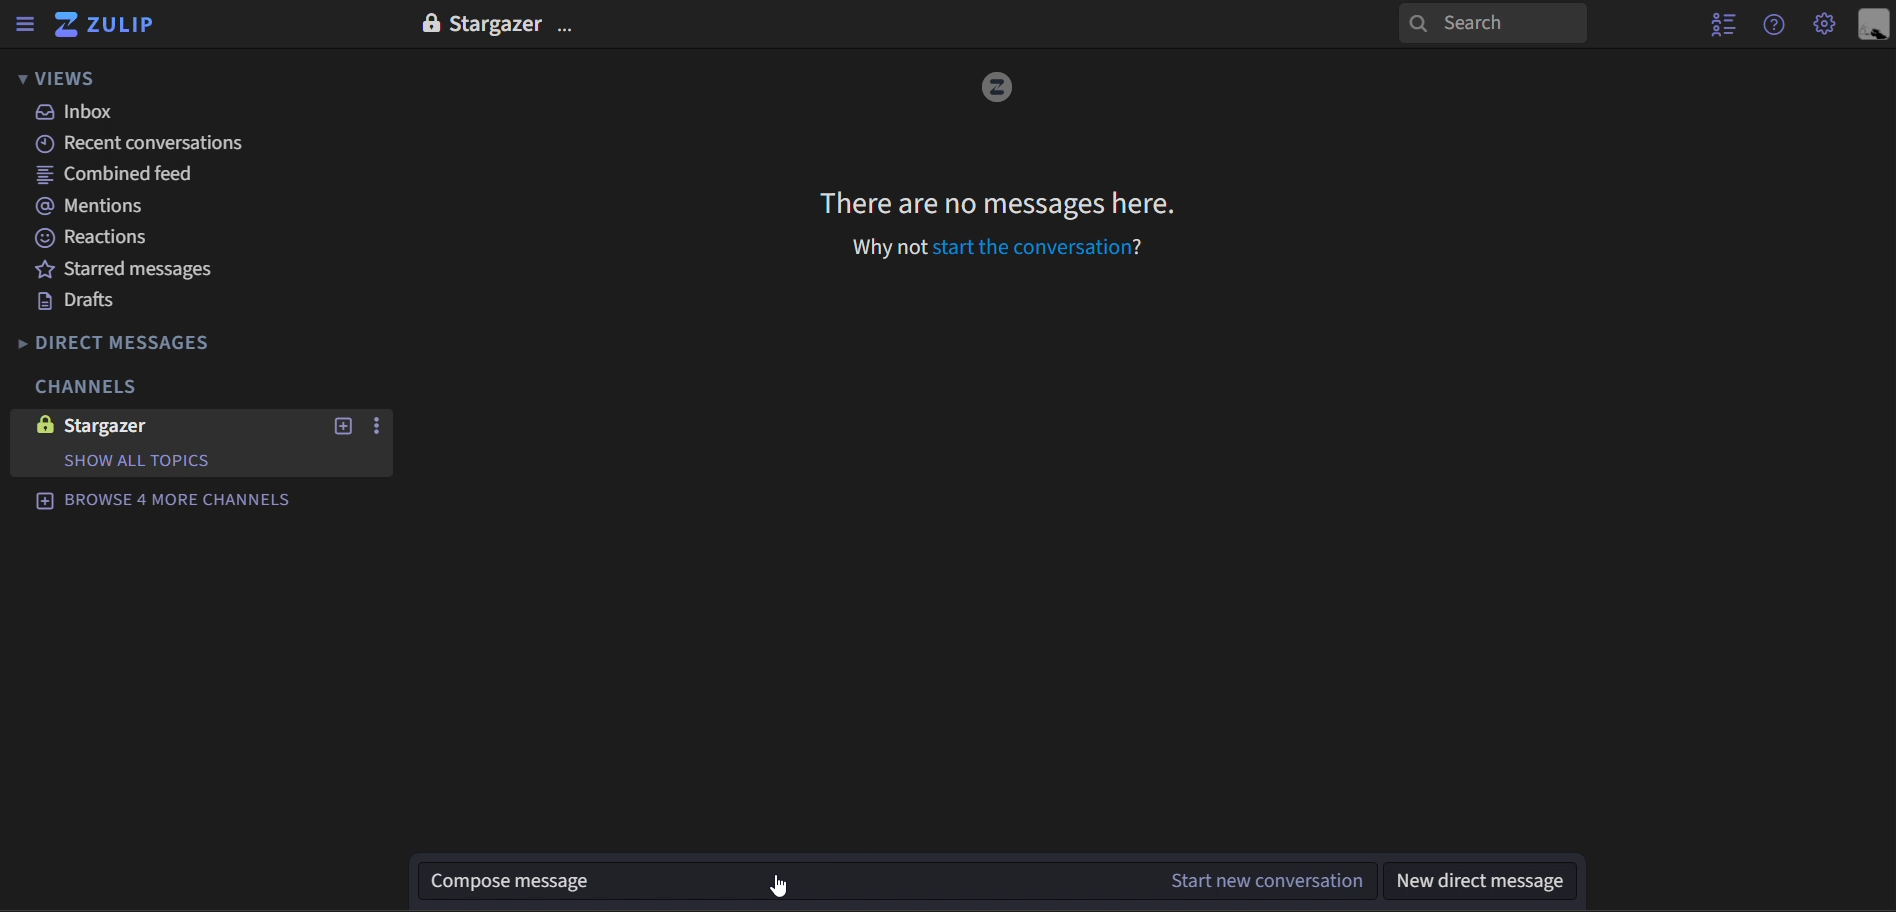 The width and height of the screenshot is (1896, 912). I want to click on hide sidebar, so click(25, 25).